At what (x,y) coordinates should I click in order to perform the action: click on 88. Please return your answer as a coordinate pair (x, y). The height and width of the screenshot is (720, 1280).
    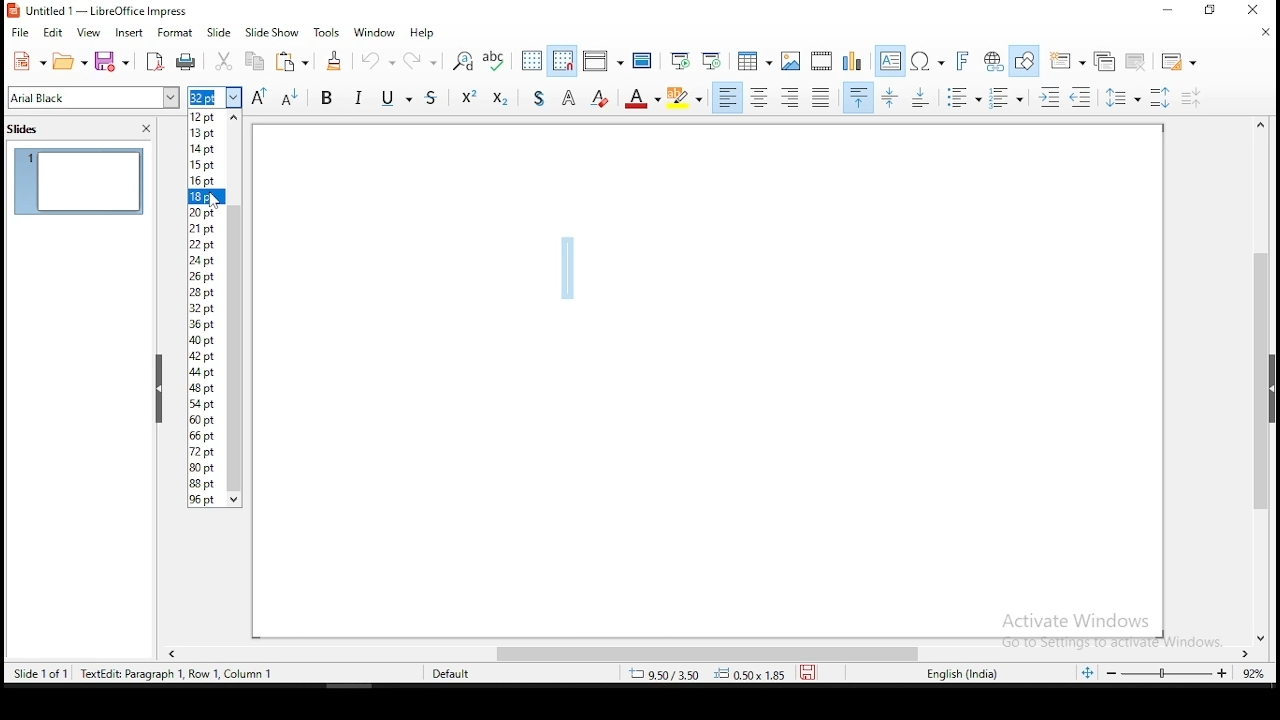
    Looking at the image, I should click on (207, 483).